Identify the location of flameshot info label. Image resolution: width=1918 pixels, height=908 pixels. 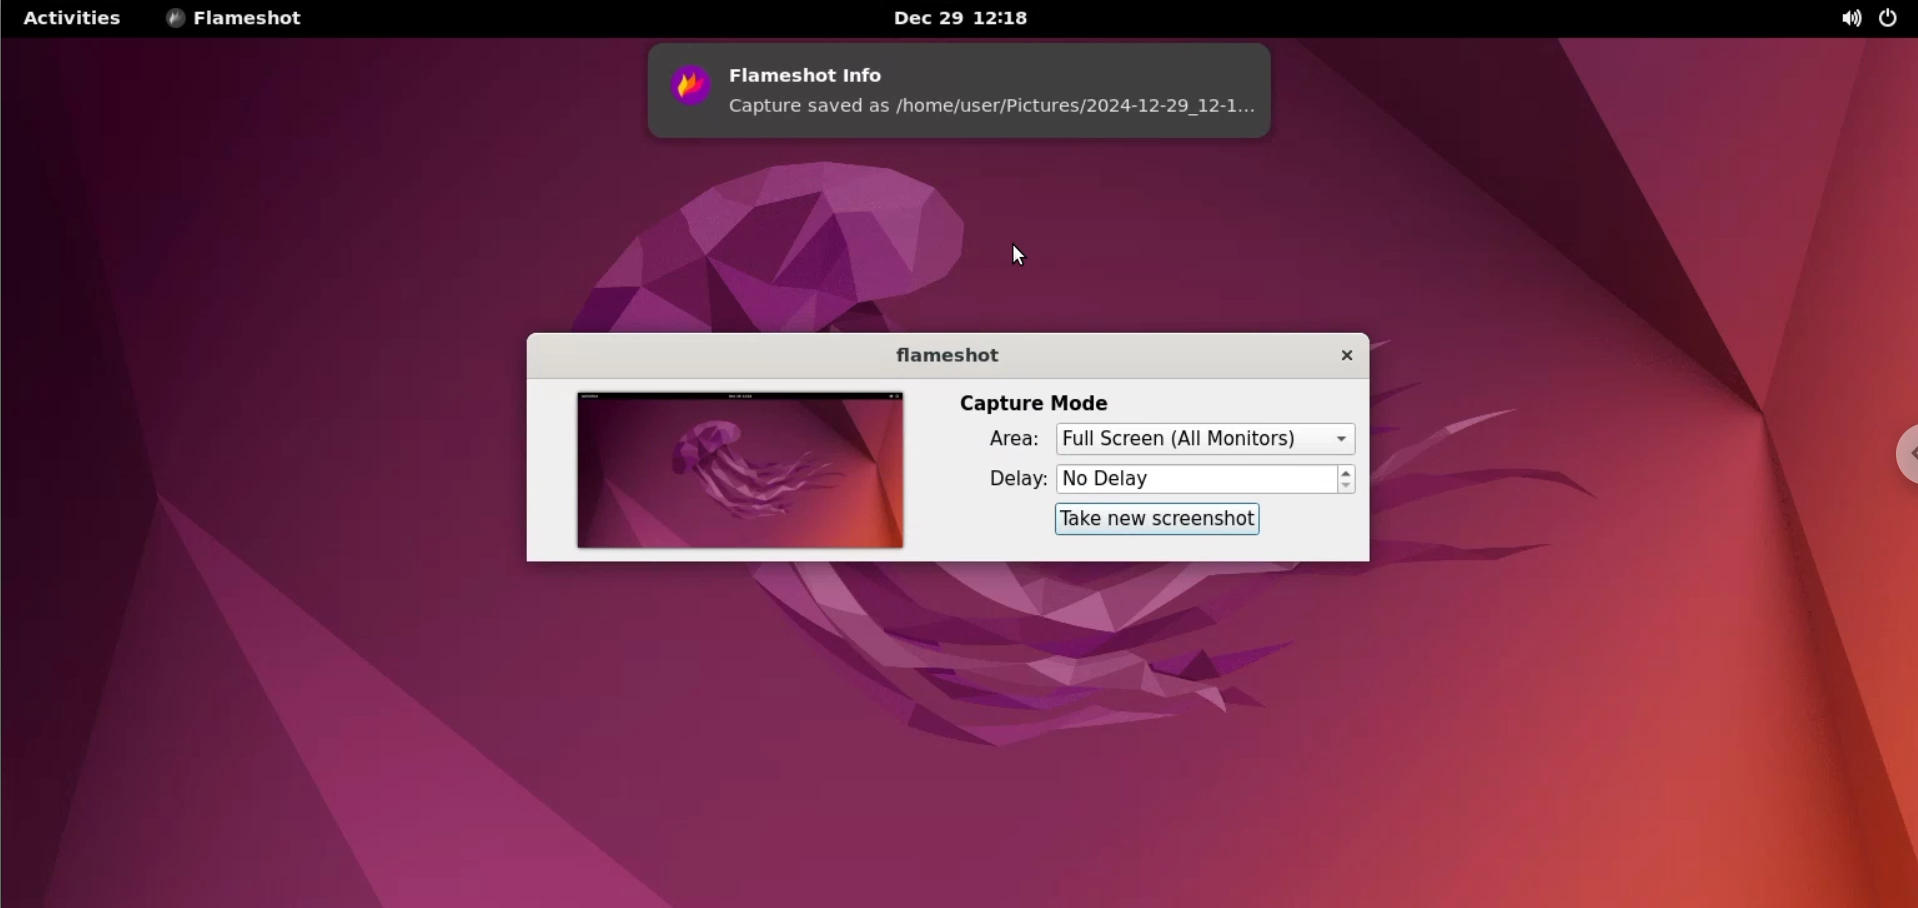
(997, 72).